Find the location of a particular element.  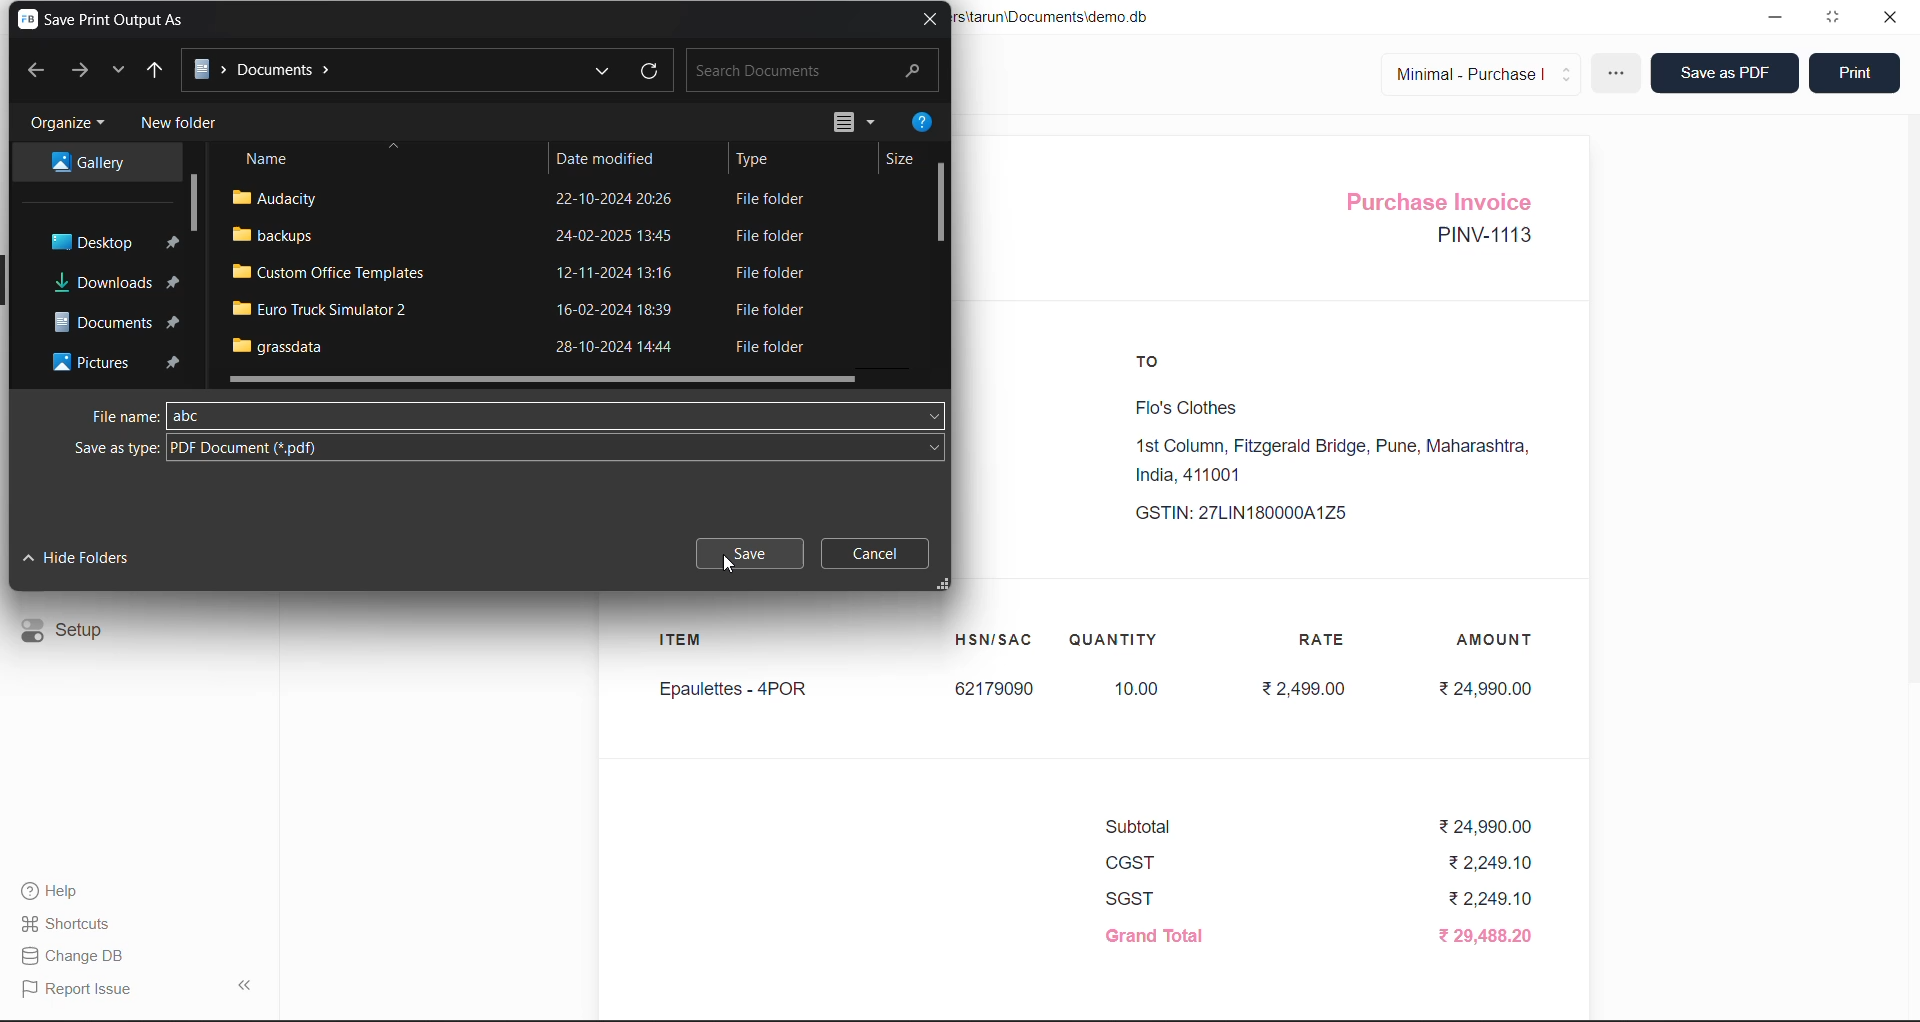

New folder is located at coordinates (187, 125).